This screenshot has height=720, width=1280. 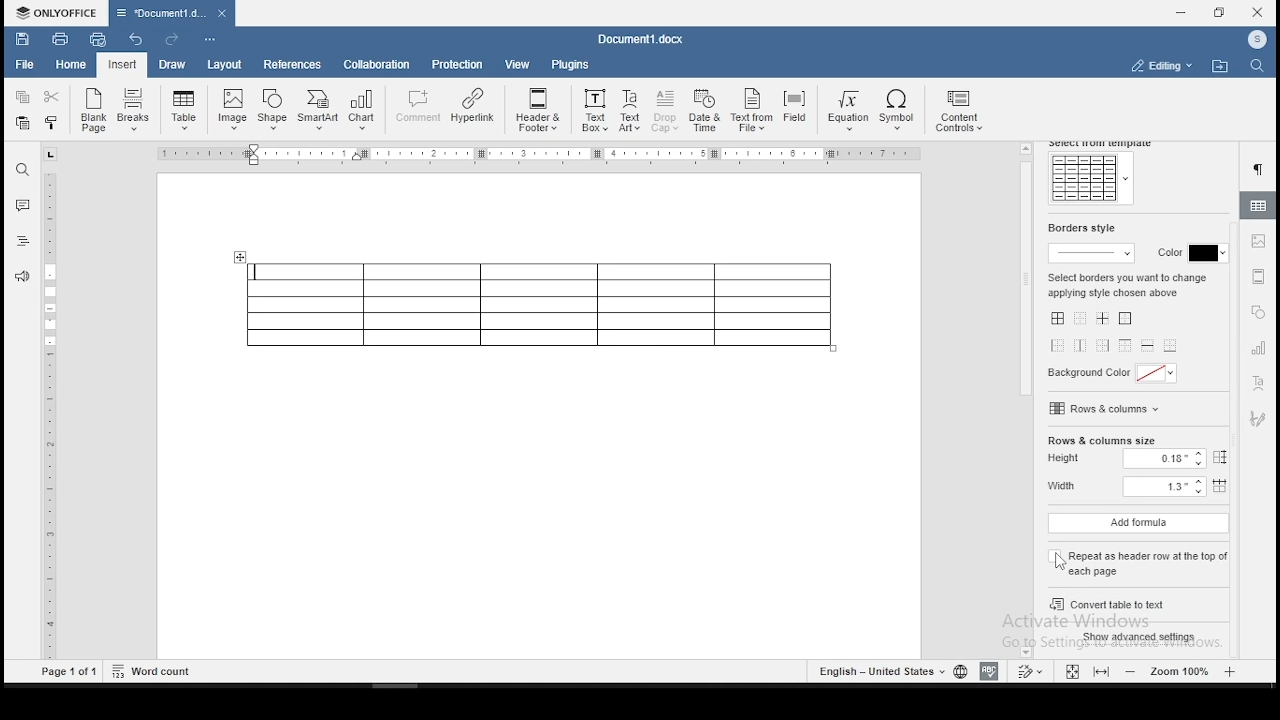 I want to click on width, so click(x=1135, y=488).